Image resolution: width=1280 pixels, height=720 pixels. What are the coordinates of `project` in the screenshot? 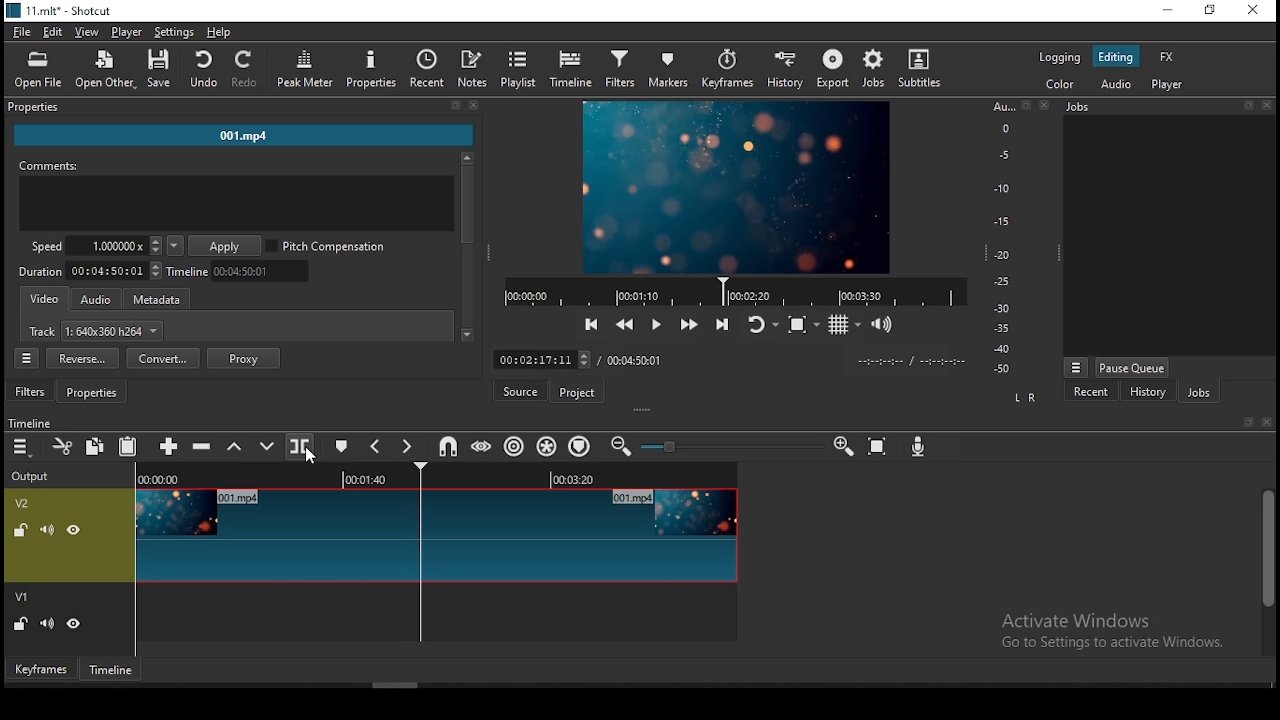 It's located at (579, 392).